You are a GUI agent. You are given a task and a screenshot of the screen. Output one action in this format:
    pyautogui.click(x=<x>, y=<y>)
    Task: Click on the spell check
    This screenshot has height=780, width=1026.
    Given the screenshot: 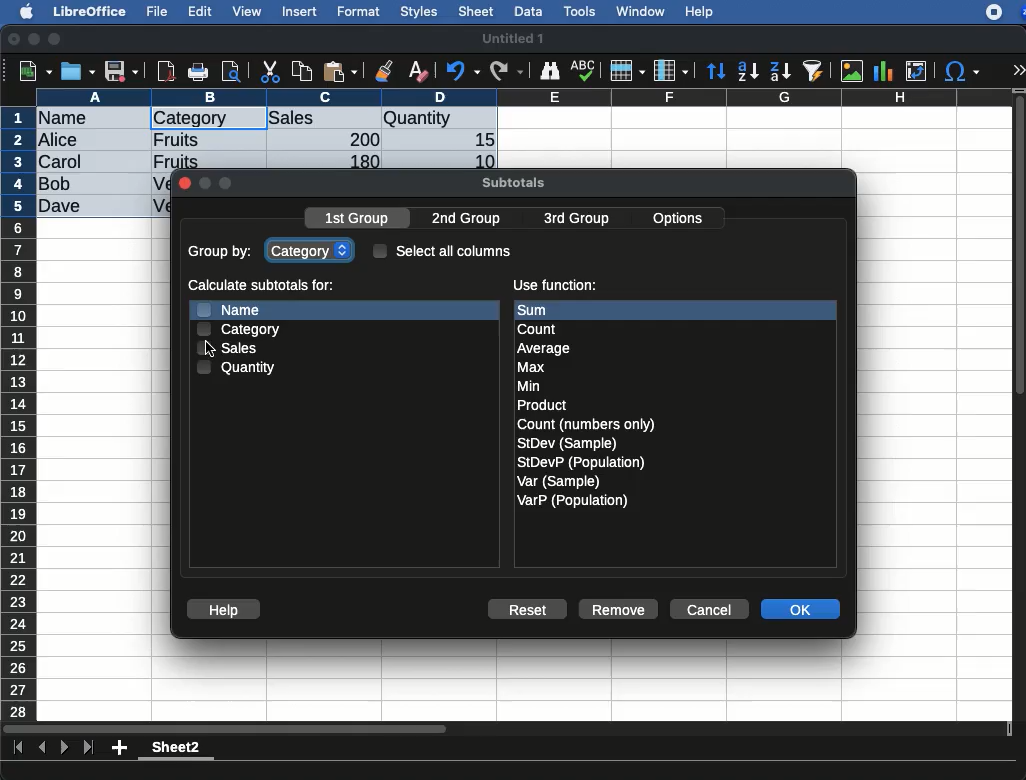 What is the action you would take?
    pyautogui.click(x=586, y=70)
    